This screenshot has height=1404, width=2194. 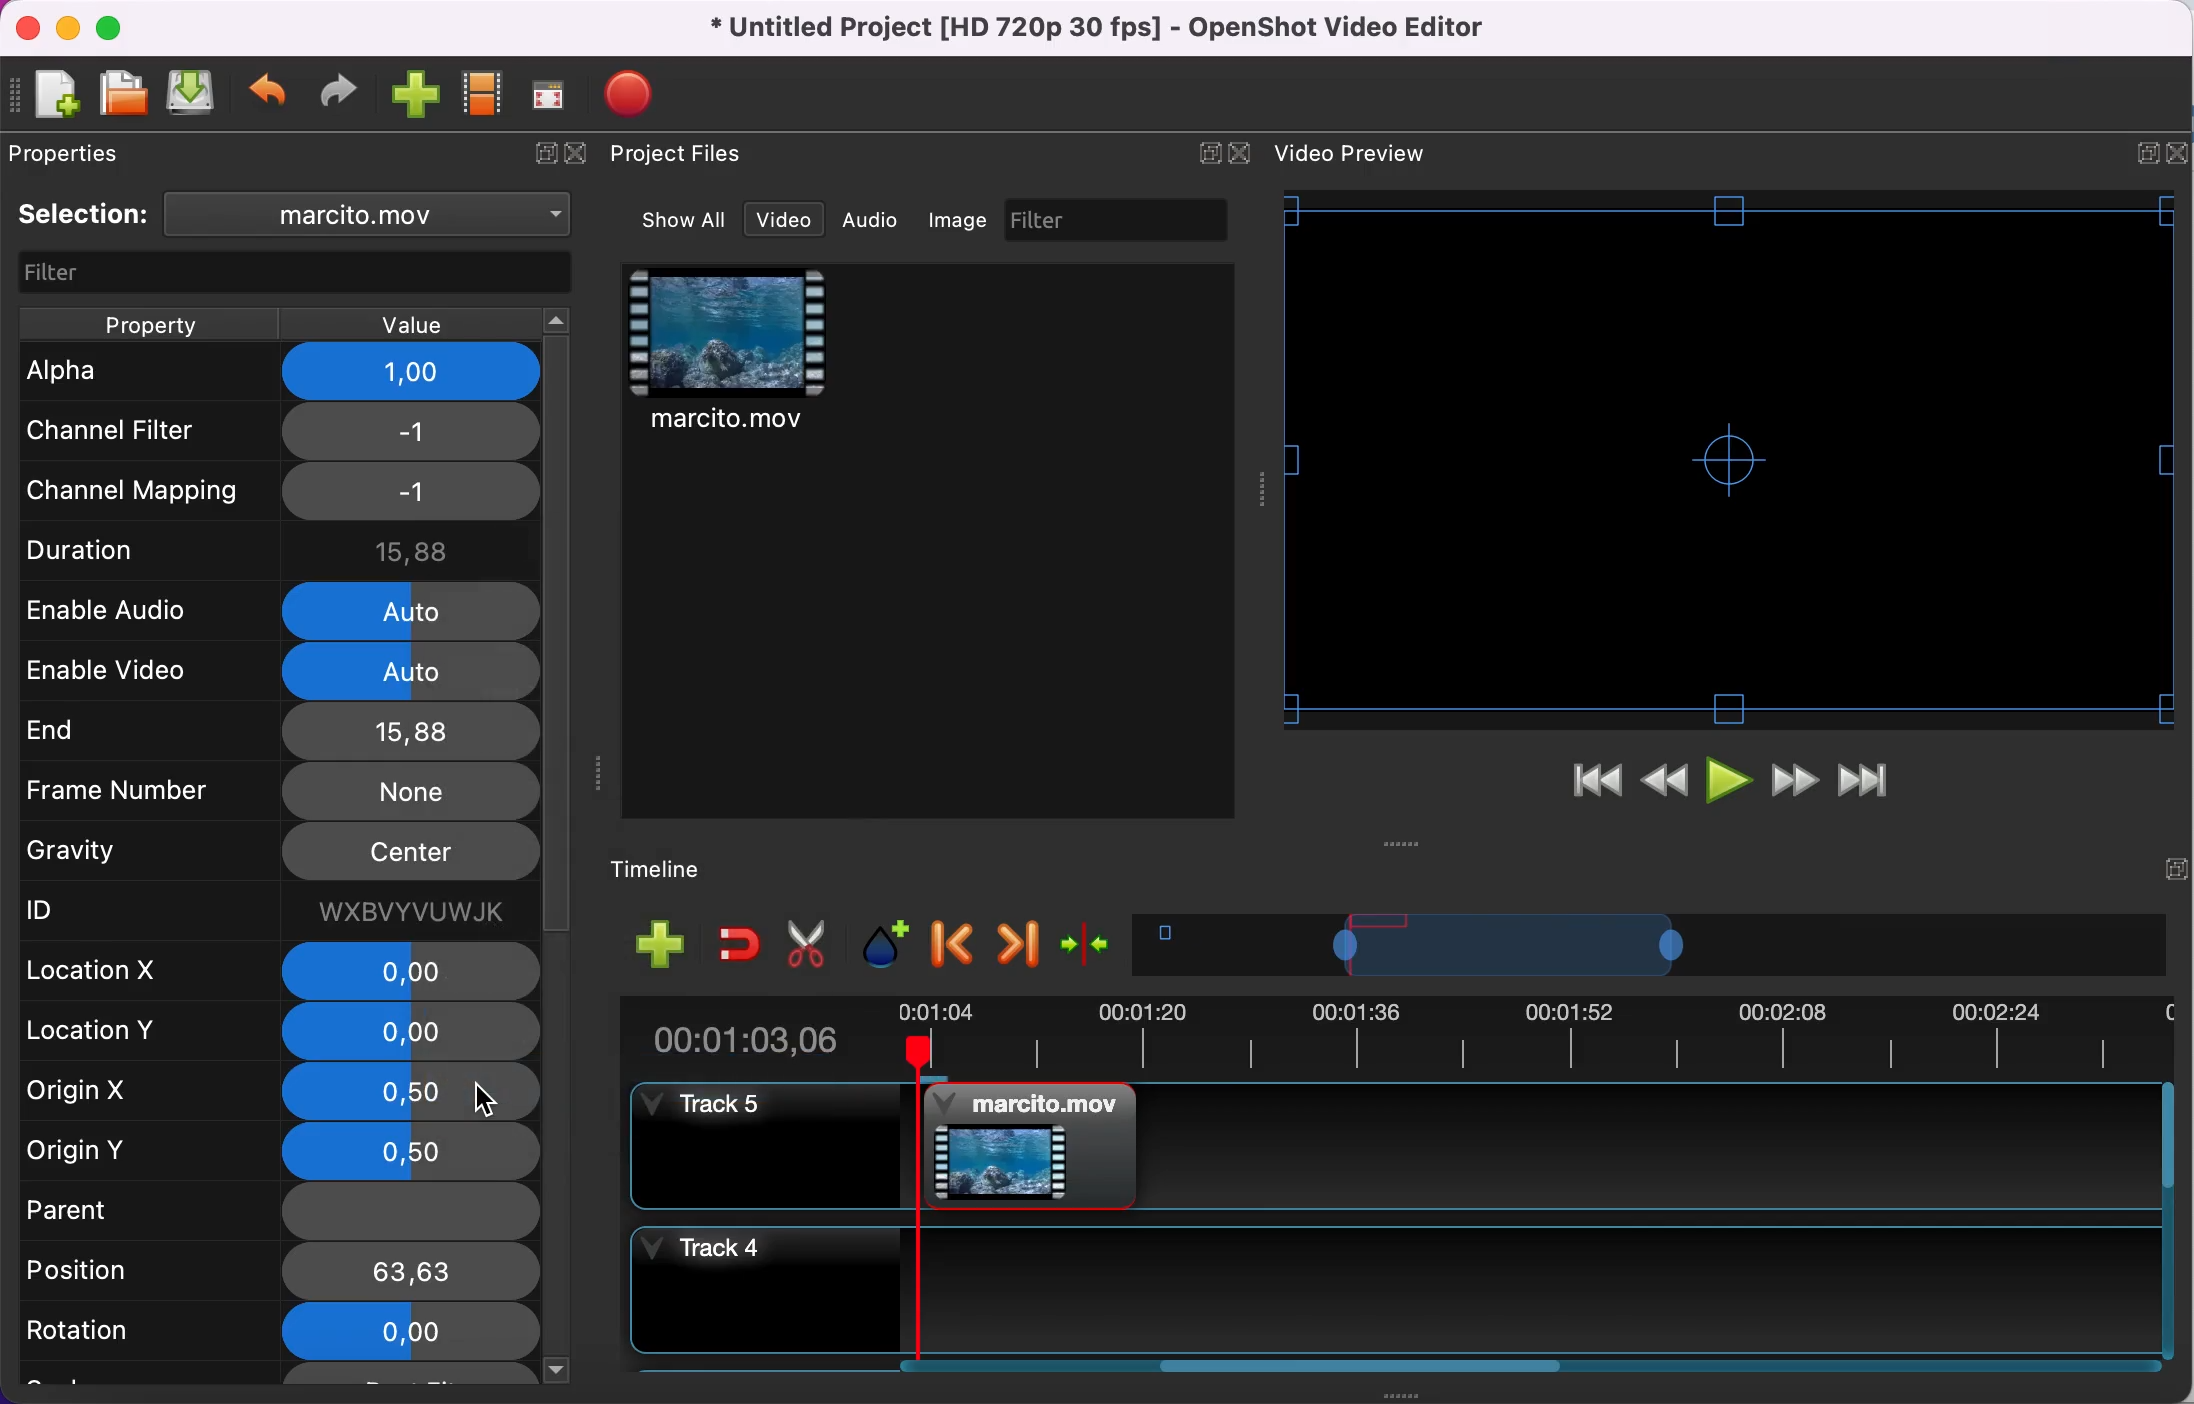 I want to click on value, so click(x=407, y=325).